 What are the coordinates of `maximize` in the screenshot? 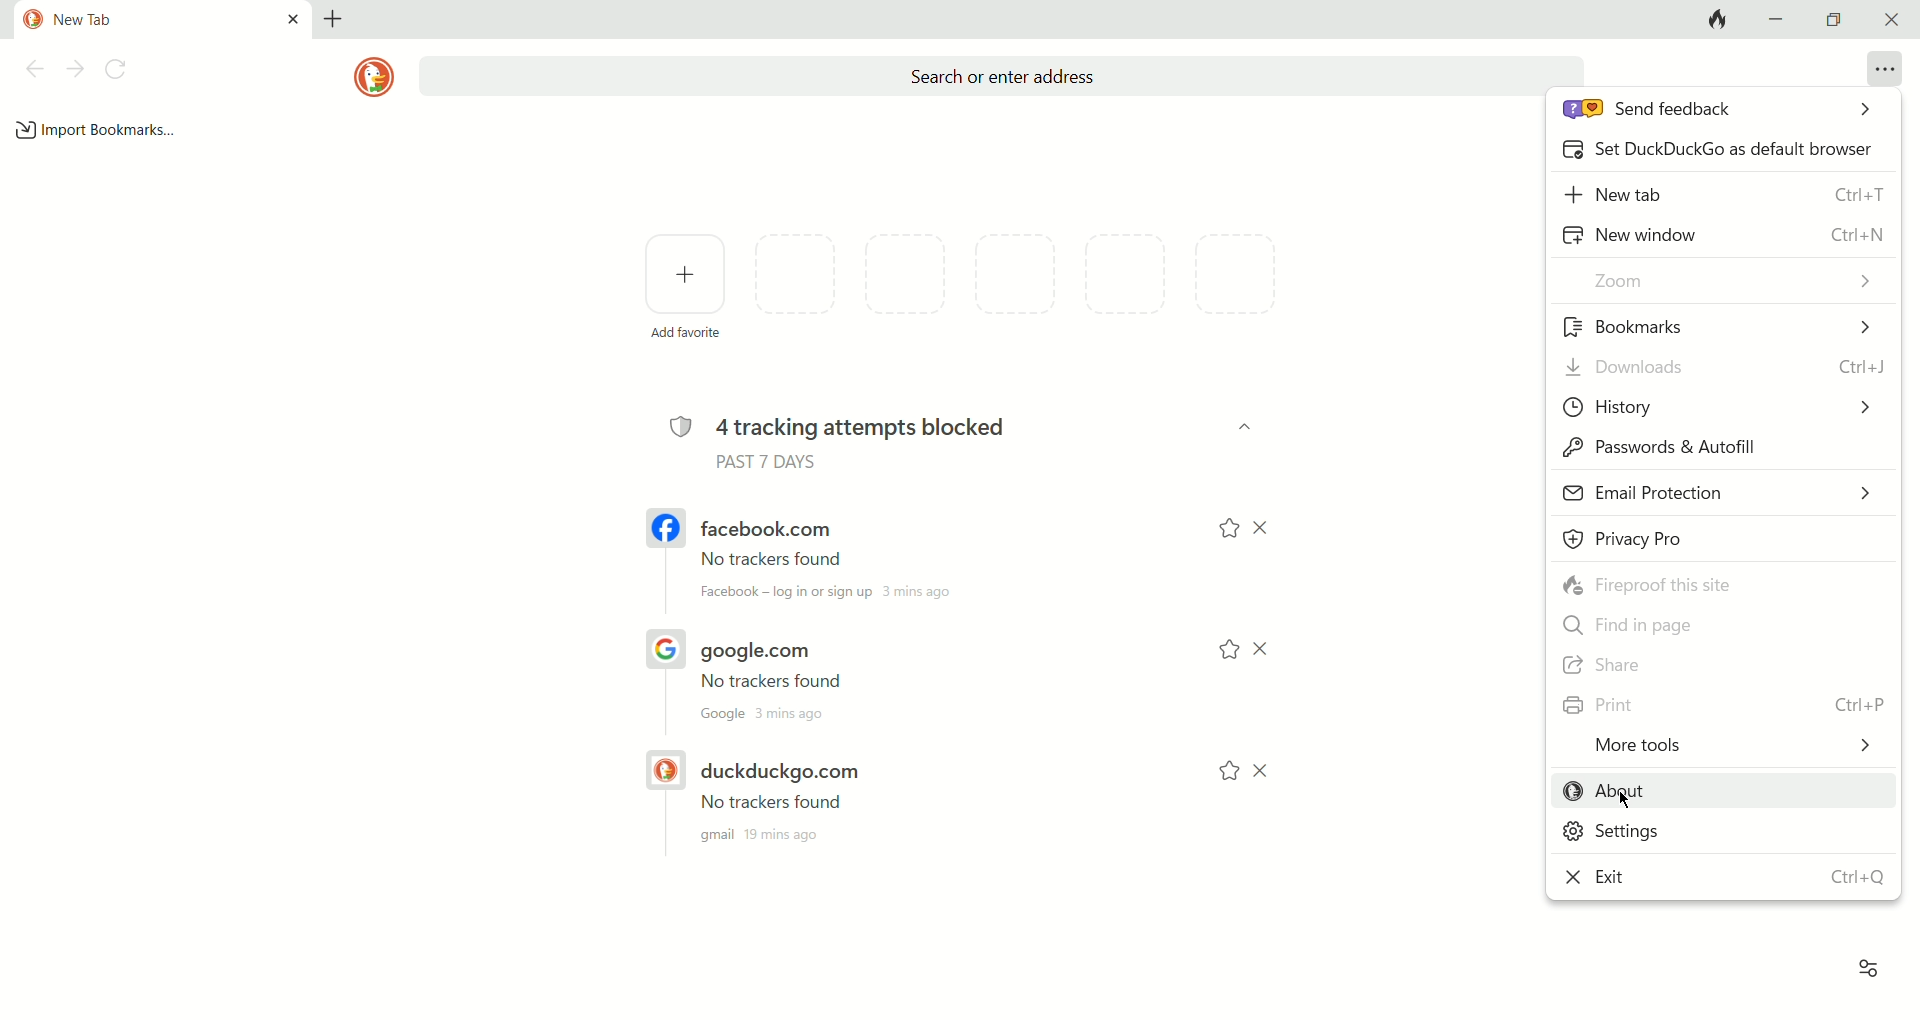 It's located at (1831, 20).